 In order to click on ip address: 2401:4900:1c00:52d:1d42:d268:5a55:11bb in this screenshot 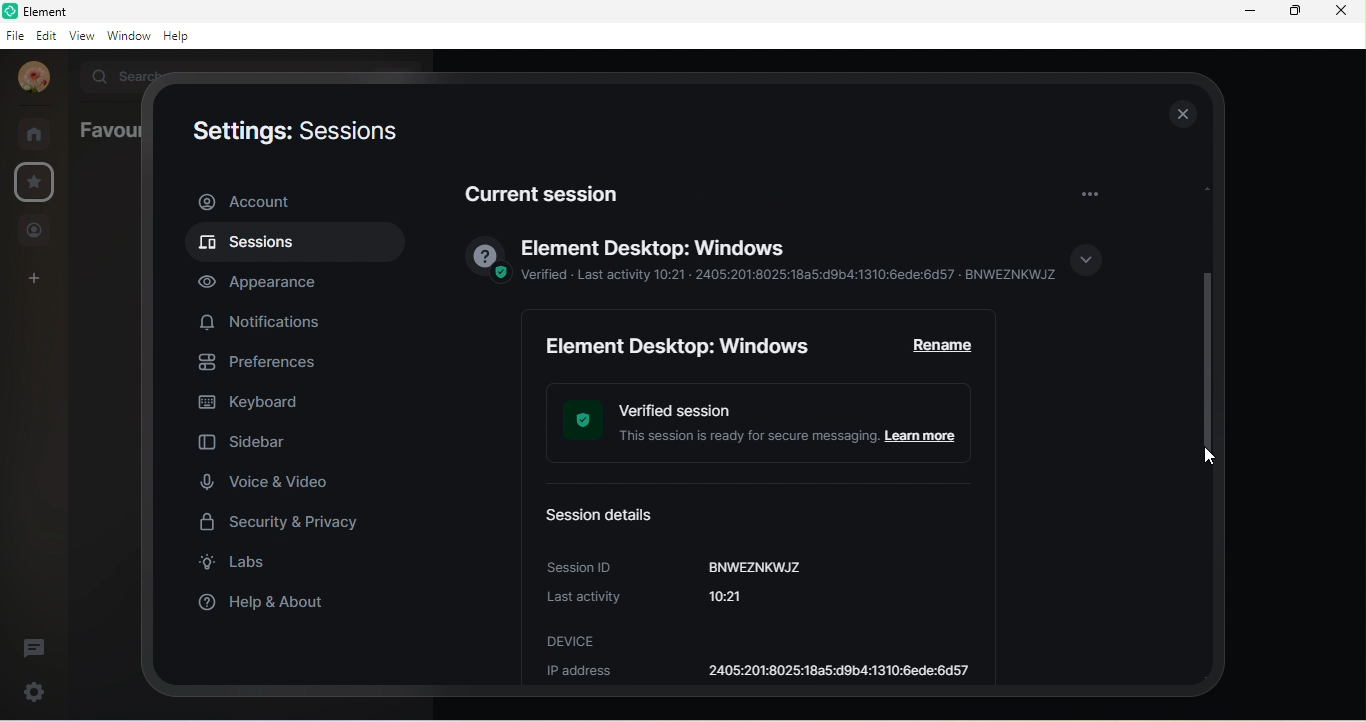, I will do `click(762, 672)`.